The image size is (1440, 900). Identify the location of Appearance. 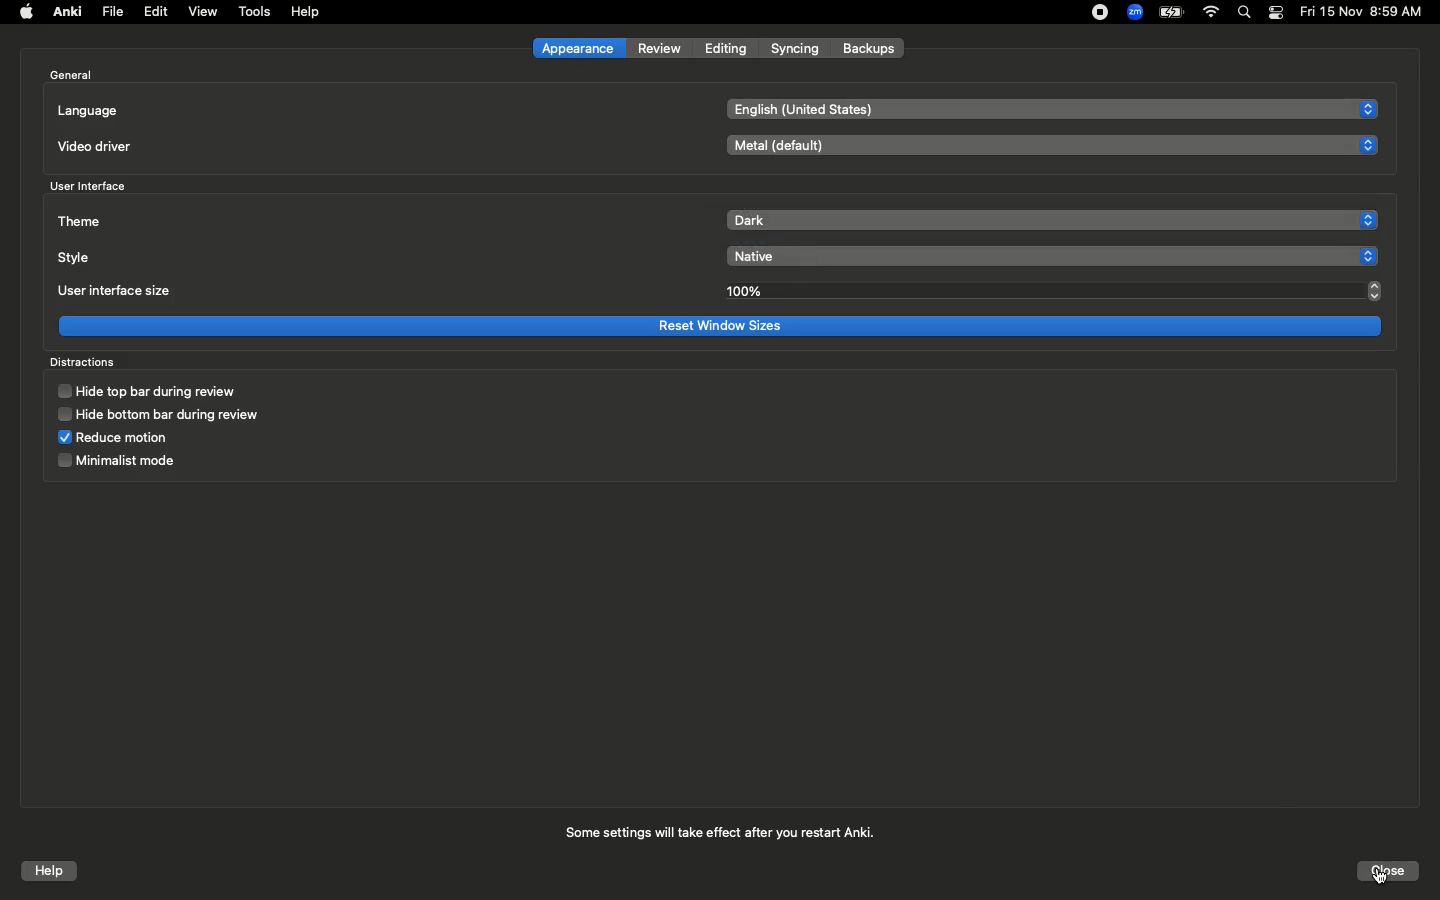
(580, 49).